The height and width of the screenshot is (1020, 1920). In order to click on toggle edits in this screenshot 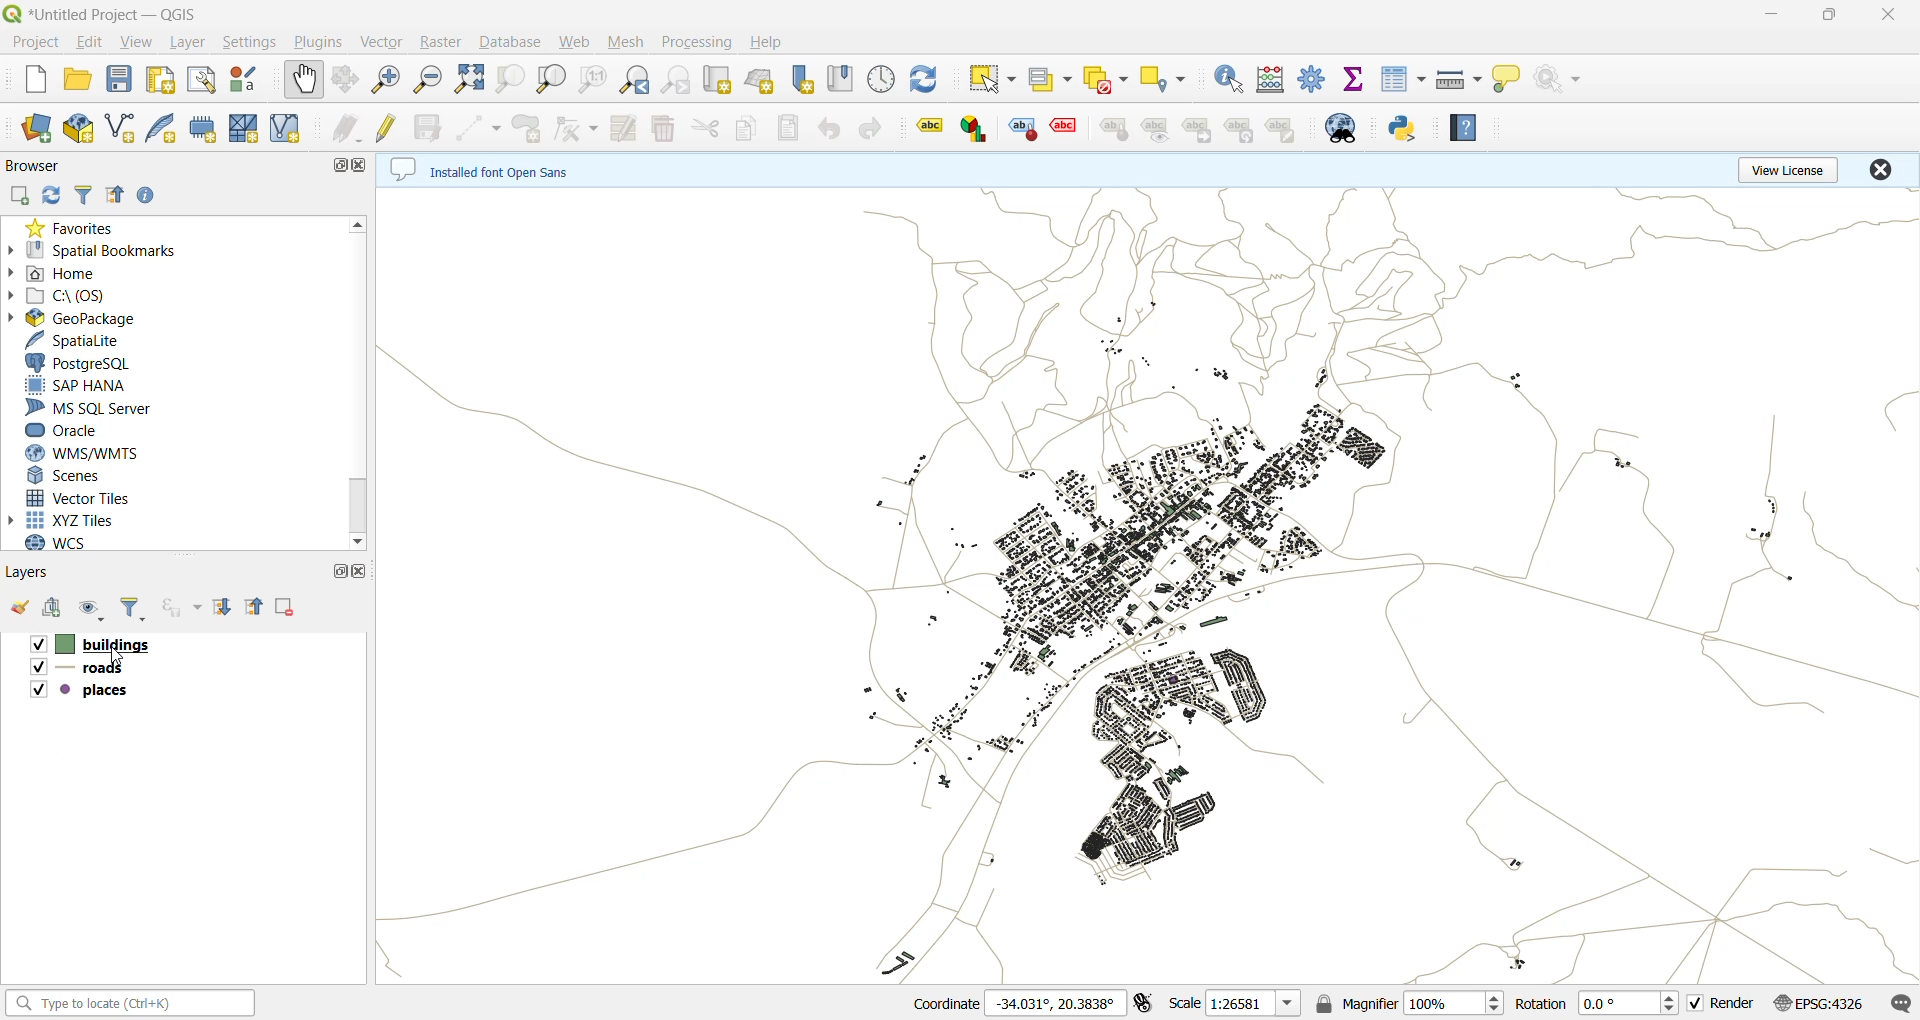, I will do `click(389, 127)`.